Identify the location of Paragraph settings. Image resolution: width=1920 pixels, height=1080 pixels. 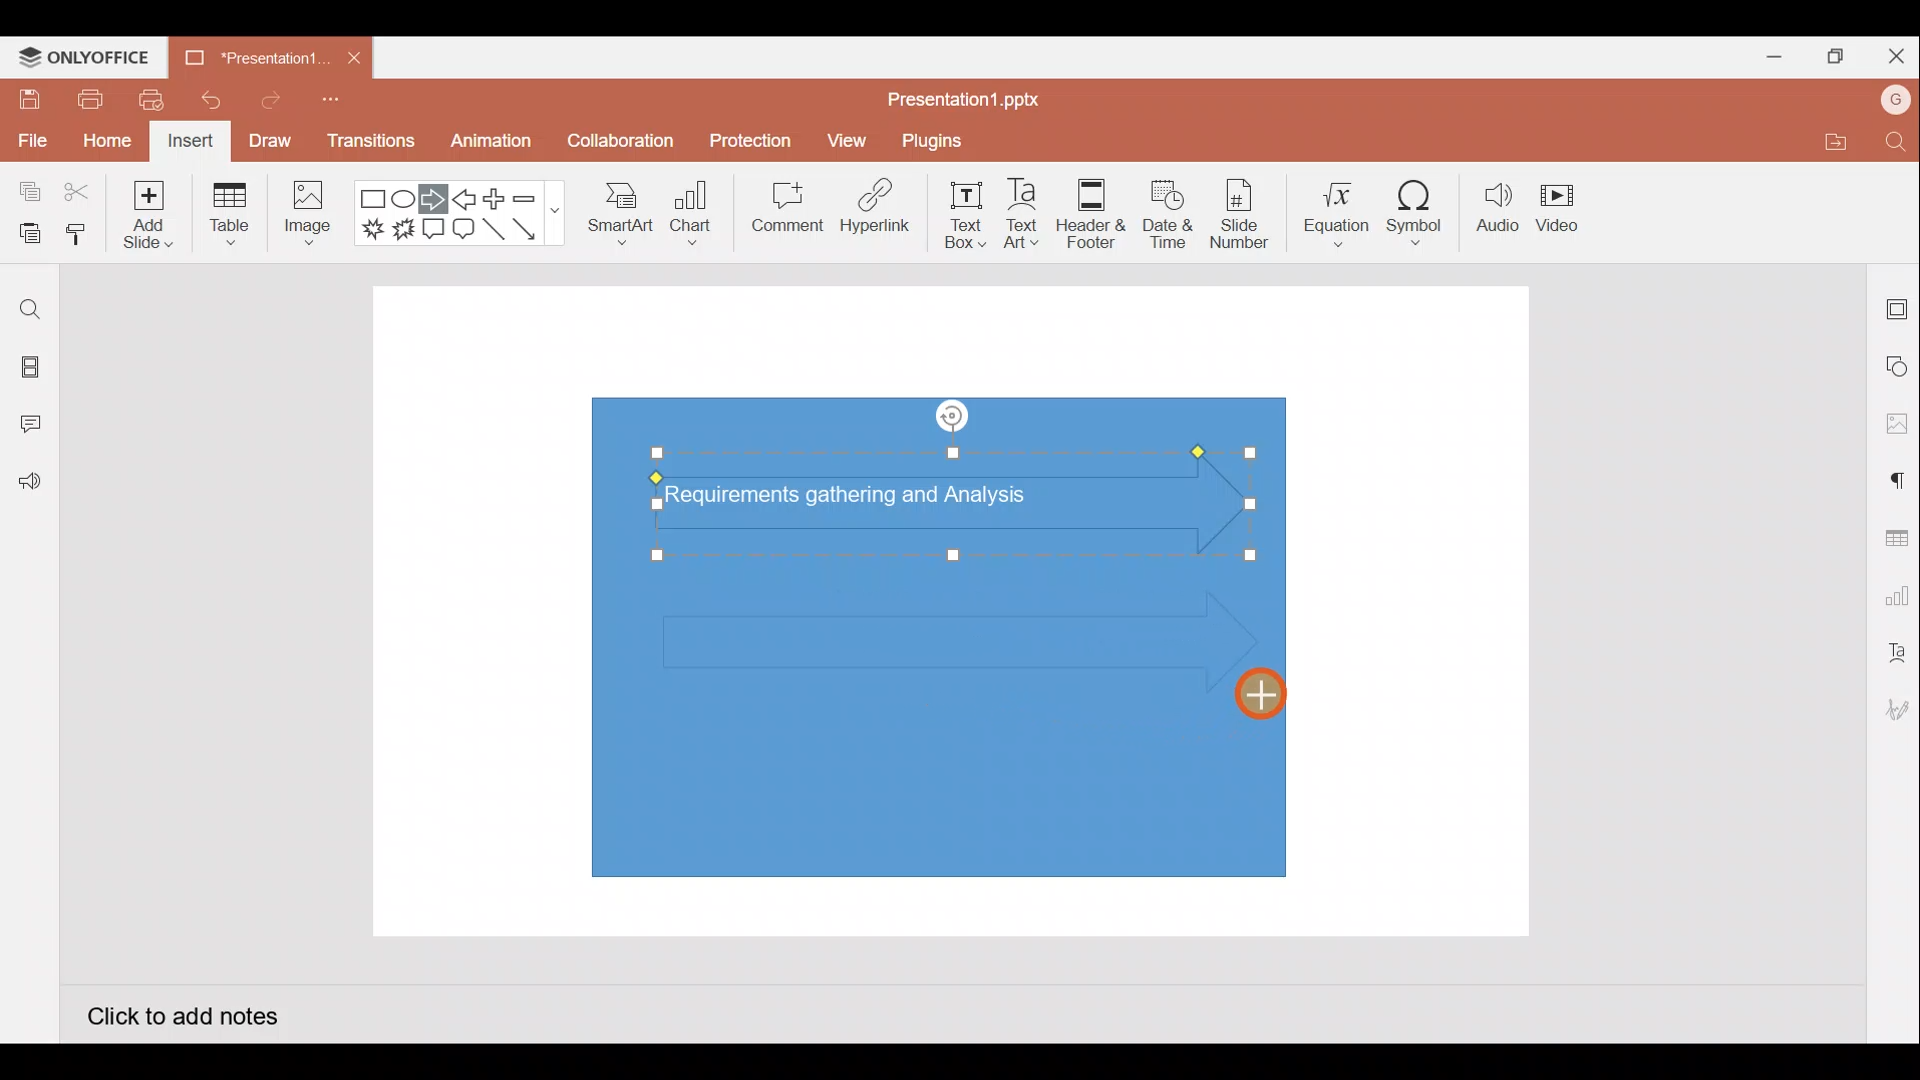
(1896, 478).